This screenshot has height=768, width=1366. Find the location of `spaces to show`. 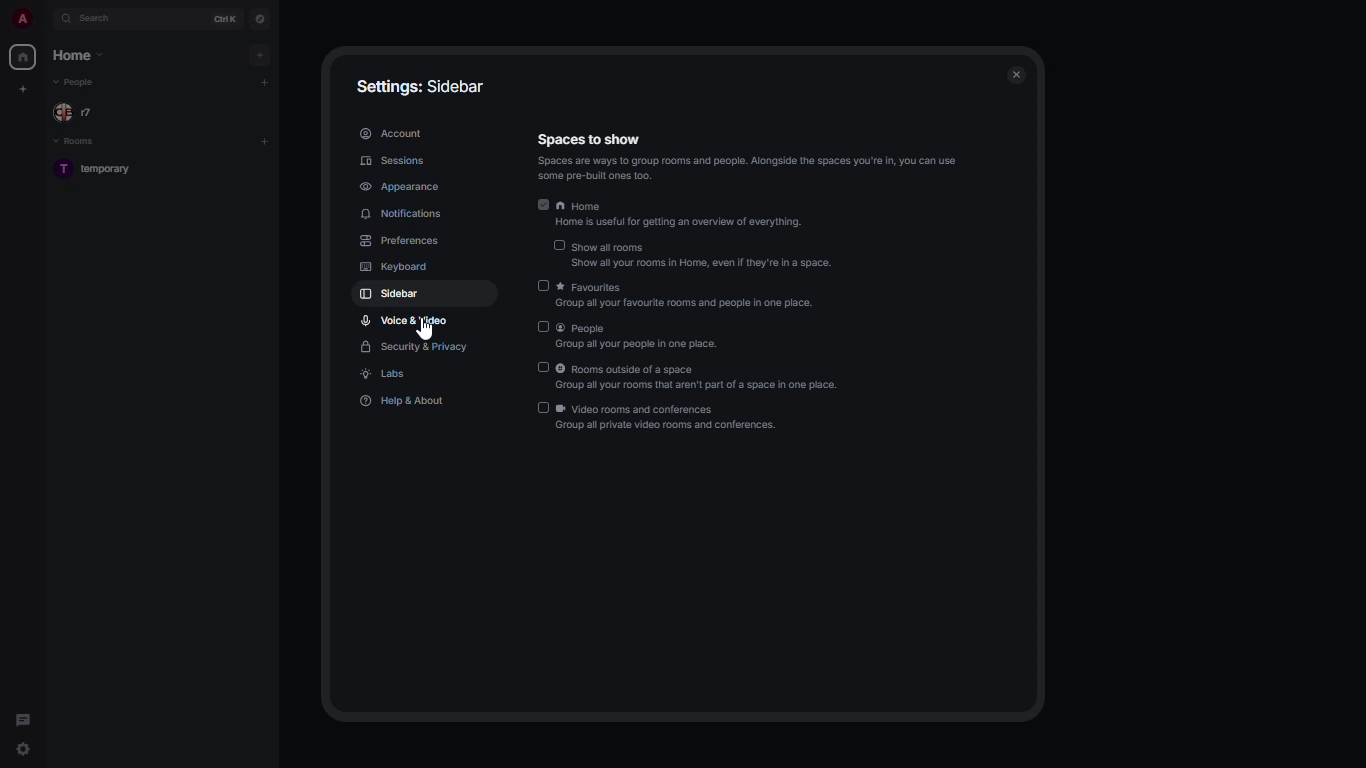

spaces to show is located at coordinates (665, 142).